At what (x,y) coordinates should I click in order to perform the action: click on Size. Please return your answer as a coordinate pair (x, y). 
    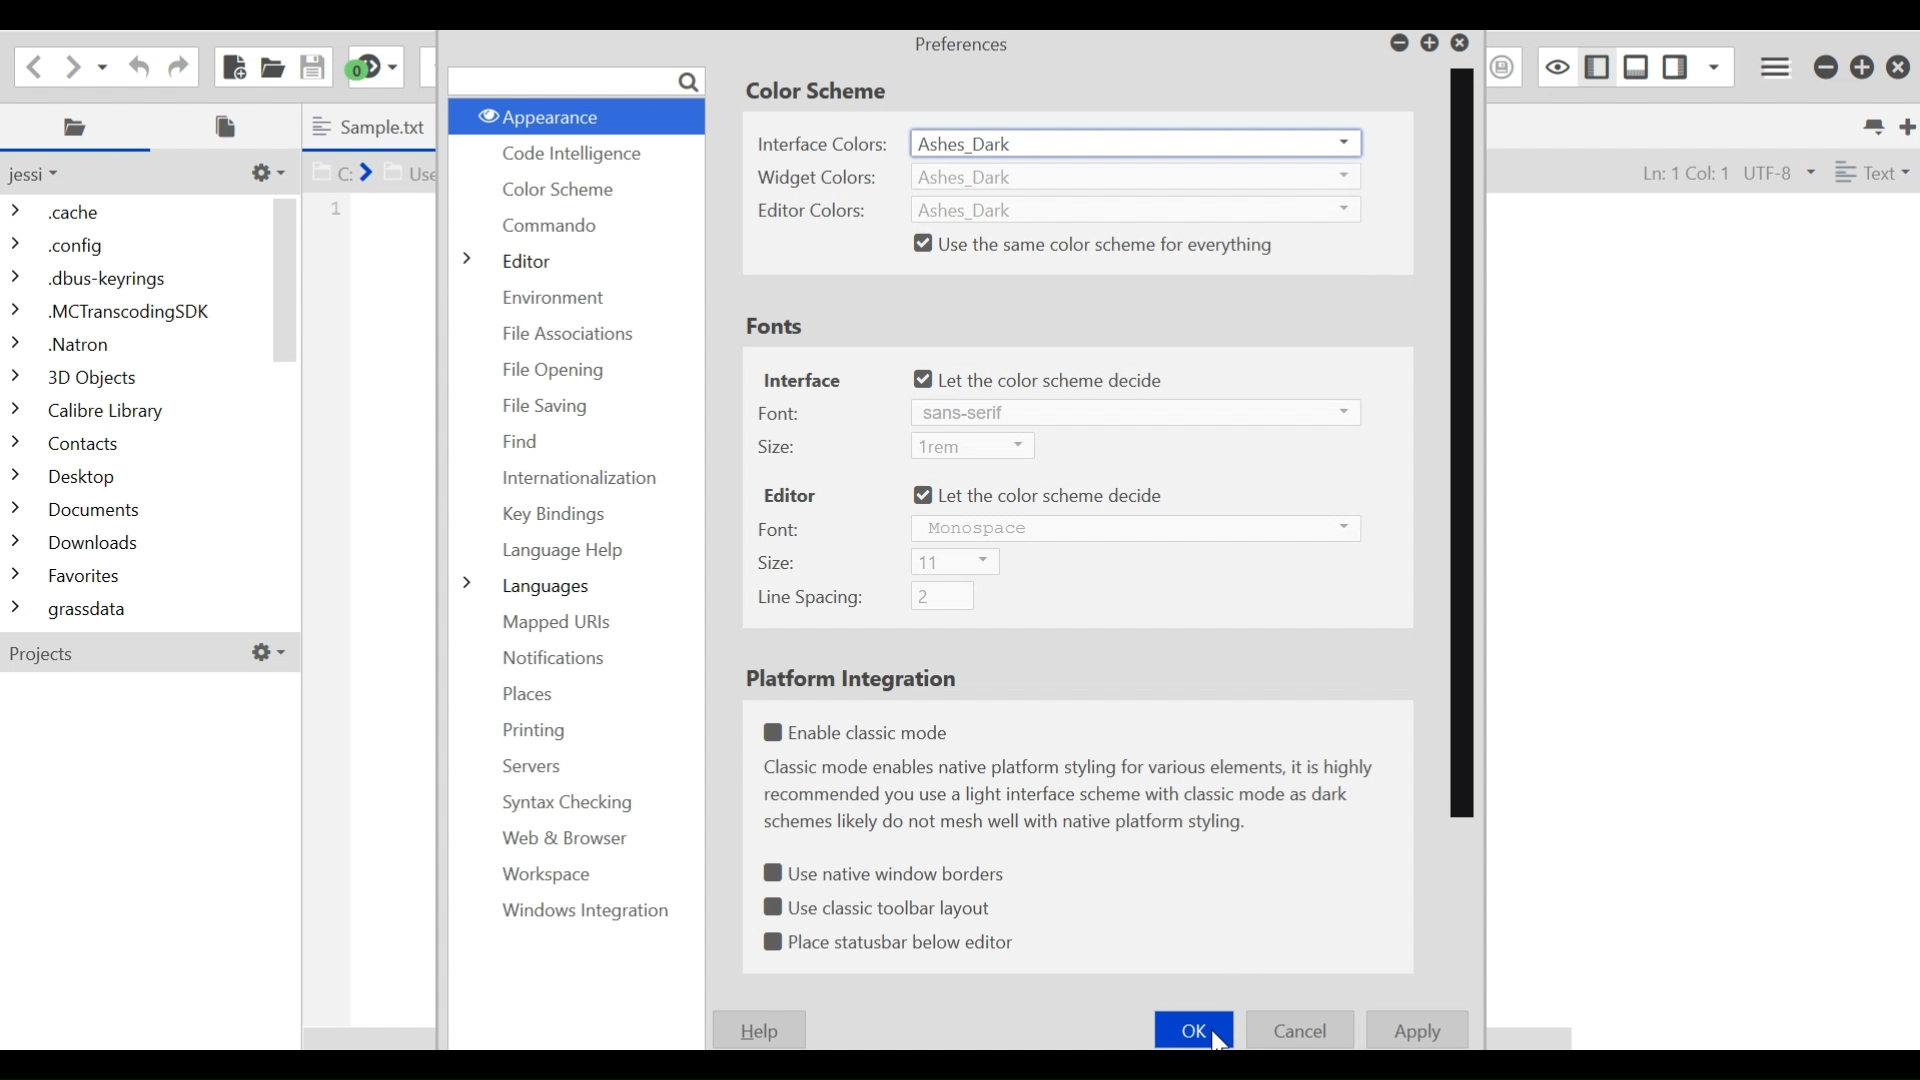
    Looking at the image, I should click on (779, 564).